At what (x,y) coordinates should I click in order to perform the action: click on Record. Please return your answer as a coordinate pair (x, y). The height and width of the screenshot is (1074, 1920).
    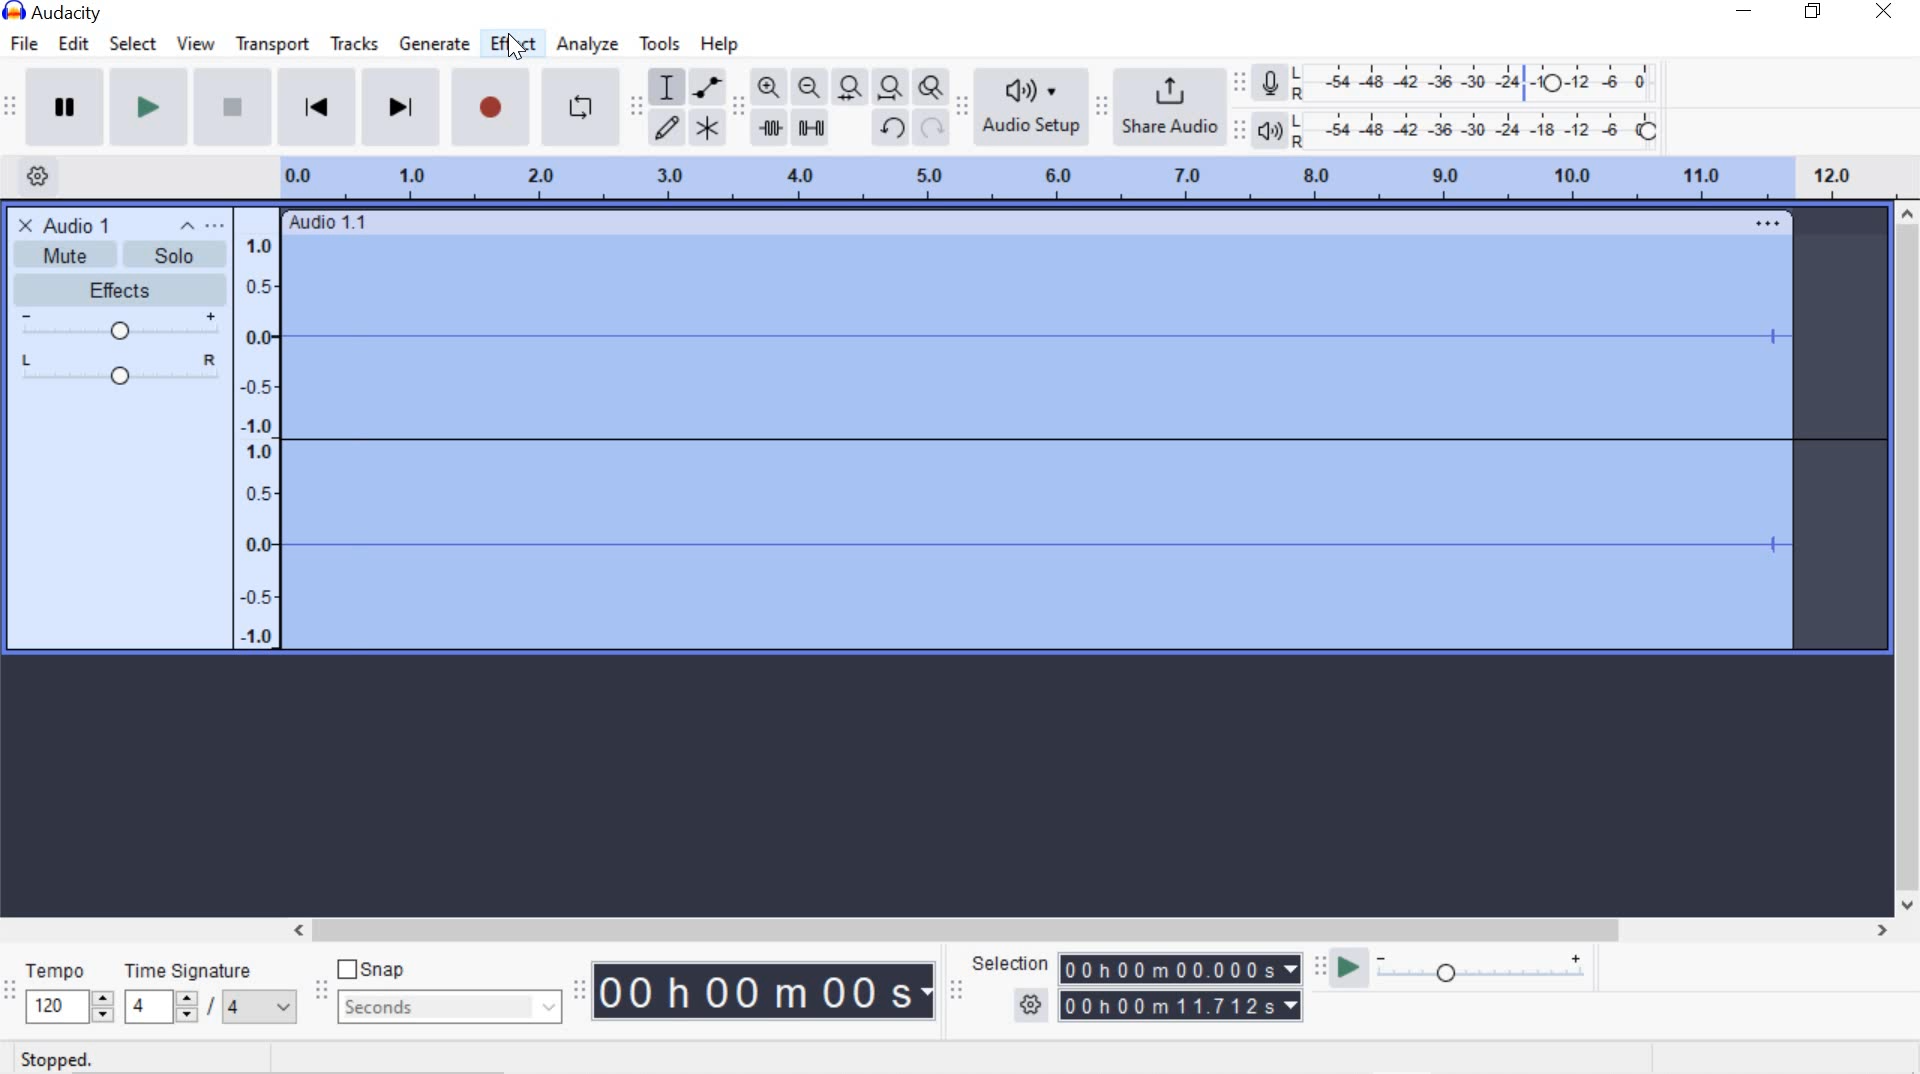
    Looking at the image, I should click on (488, 112).